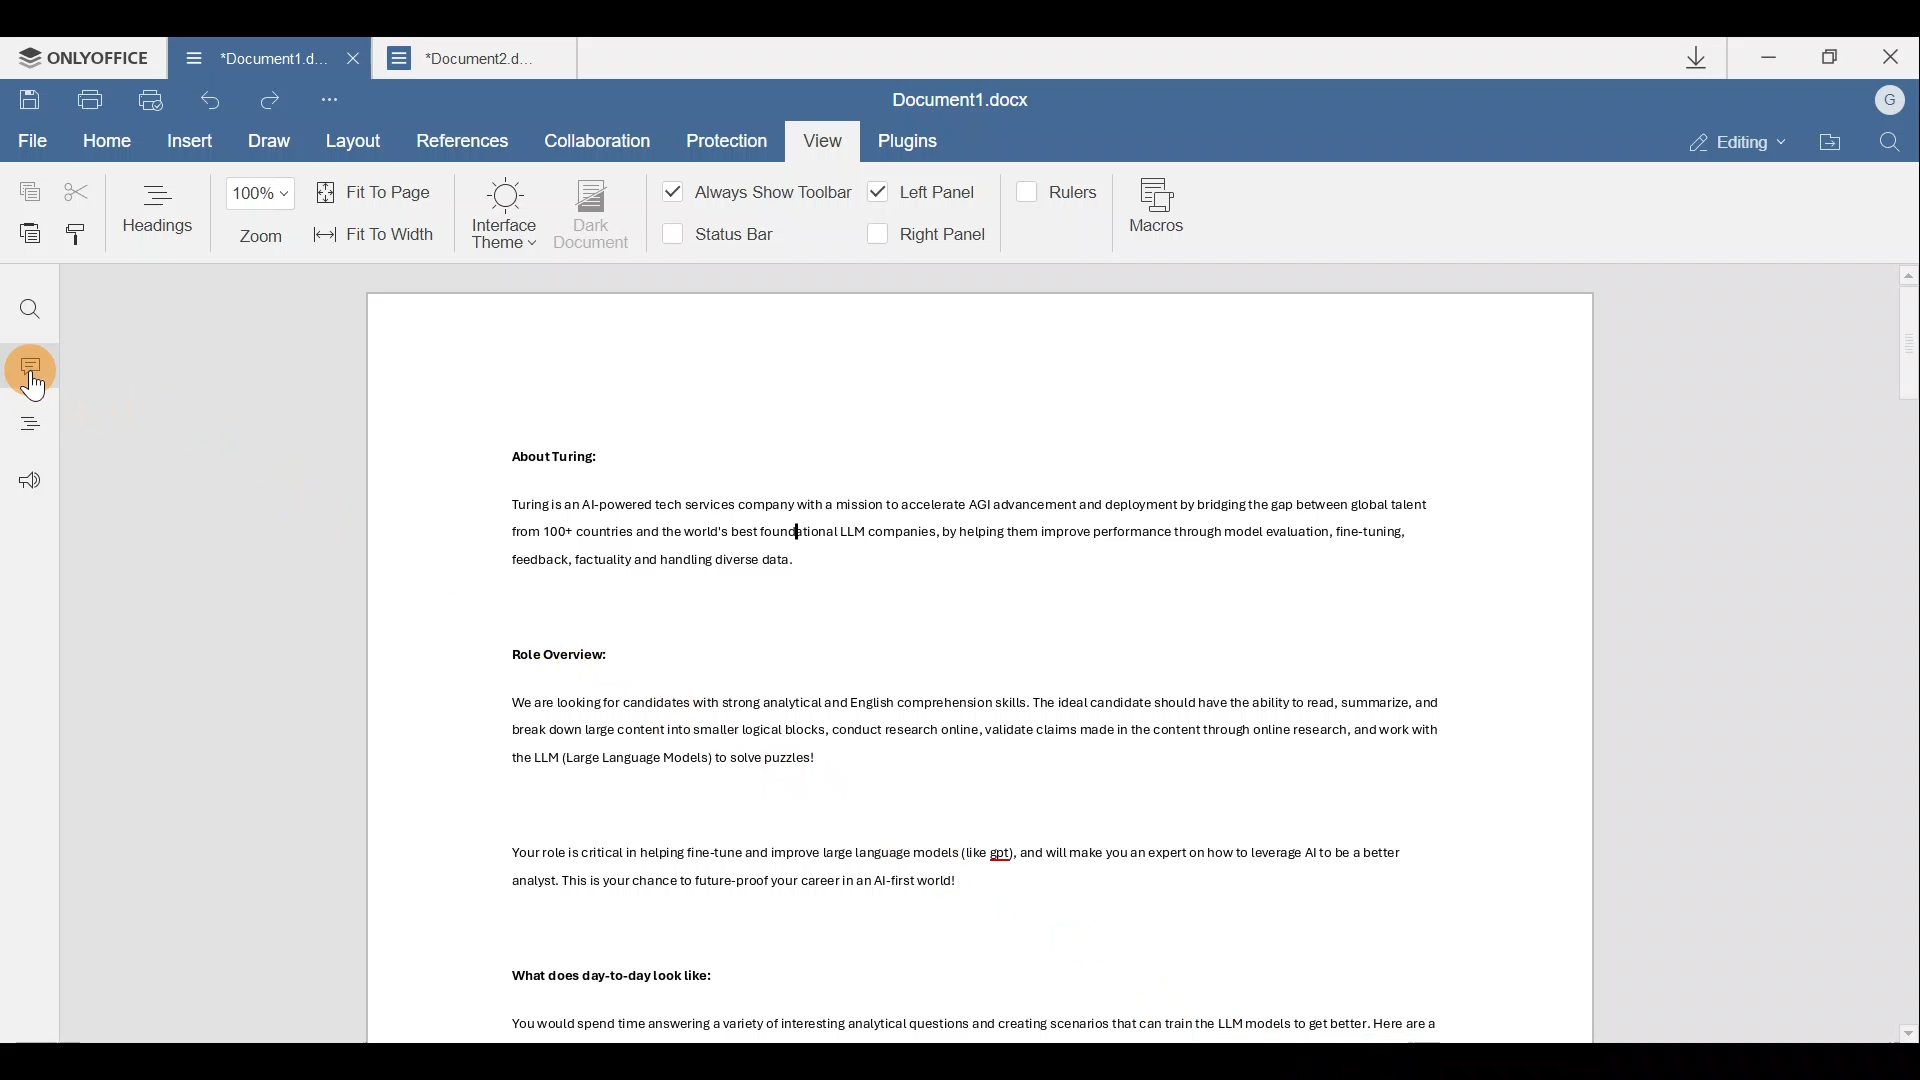 This screenshot has width=1920, height=1080. What do you see at coordinates (378, 191) in the screenshot?
I see `Fit to page` at bounding box center [378, 191].